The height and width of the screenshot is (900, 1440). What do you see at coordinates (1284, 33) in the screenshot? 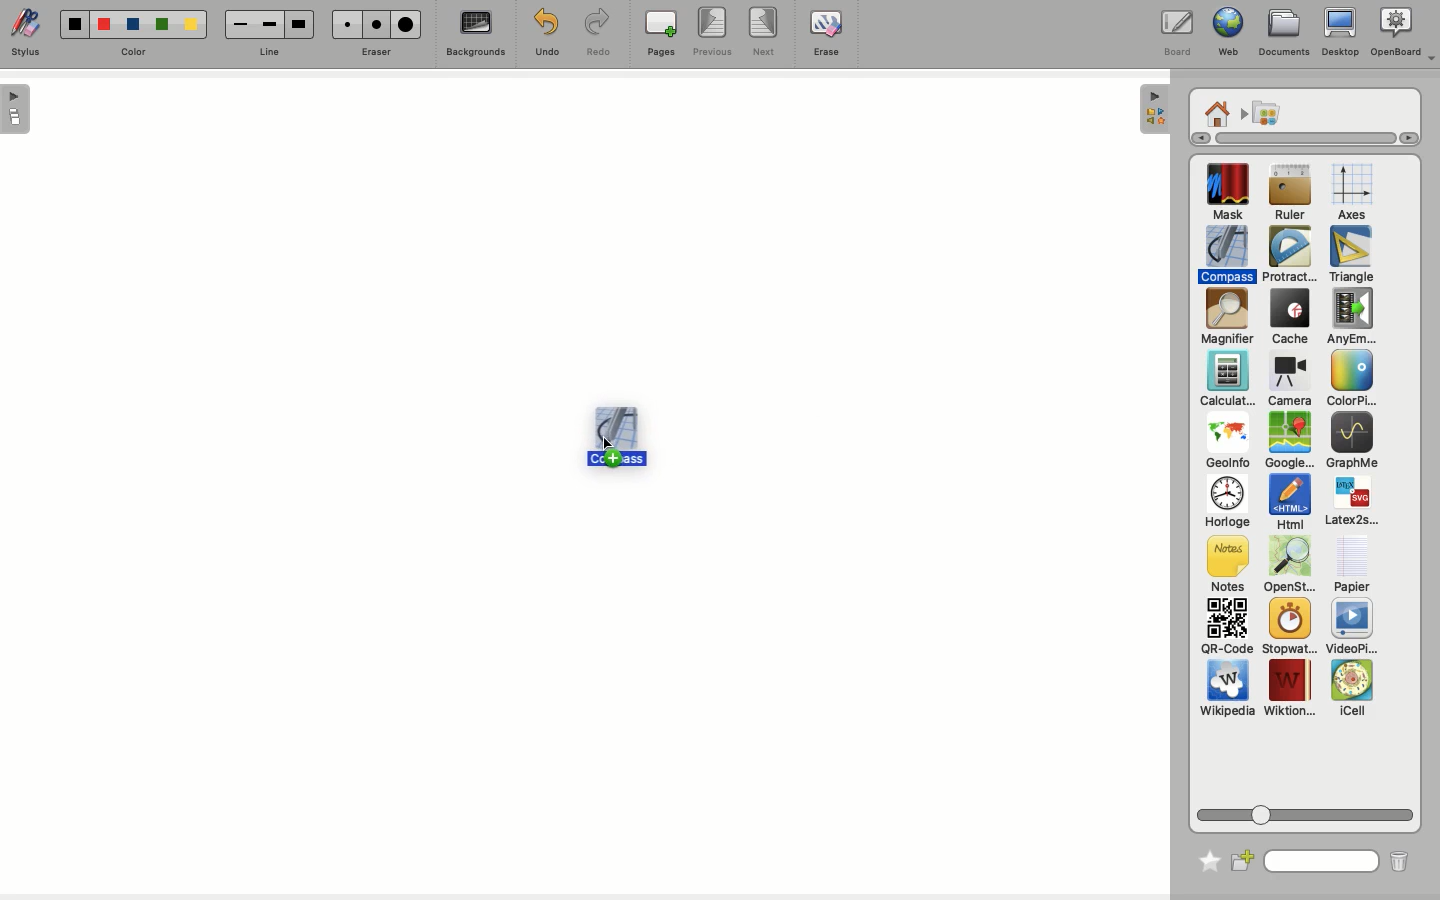
I see `Documents` at bounding box center [1284, 33].